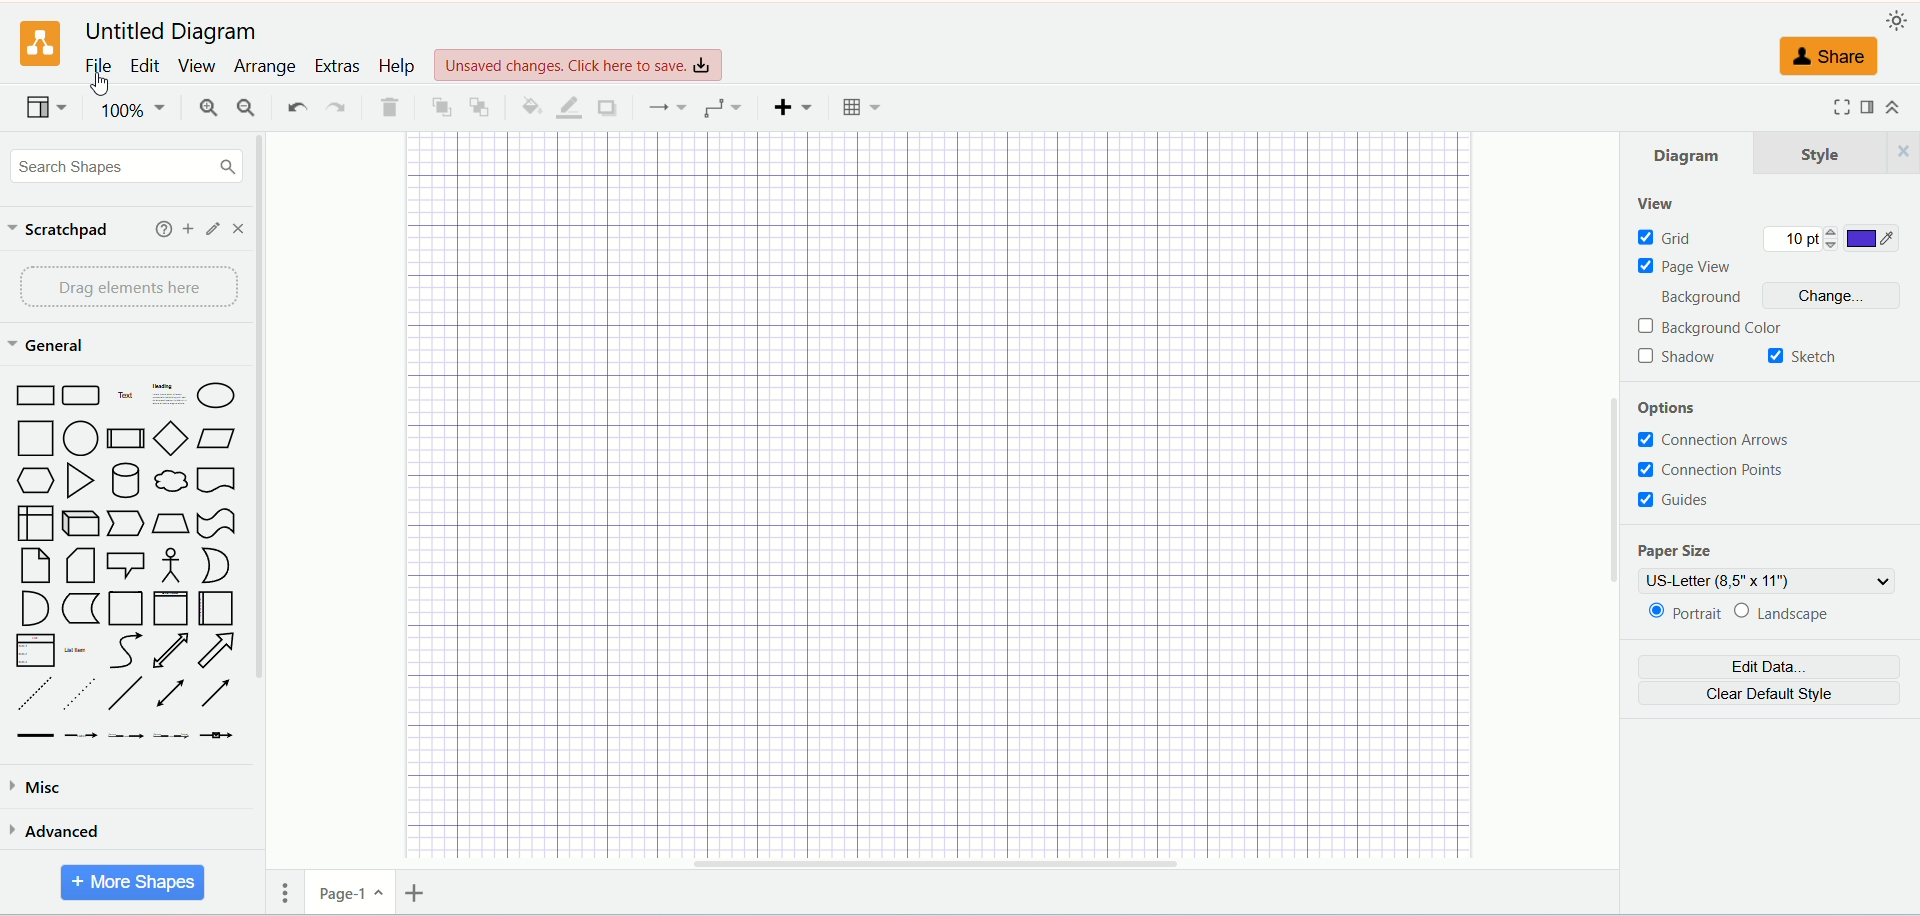 Image resolution: width=1920 pixels, height=916 pixels. I want to click on Connector with Icon Symbol, so click(218, 737).